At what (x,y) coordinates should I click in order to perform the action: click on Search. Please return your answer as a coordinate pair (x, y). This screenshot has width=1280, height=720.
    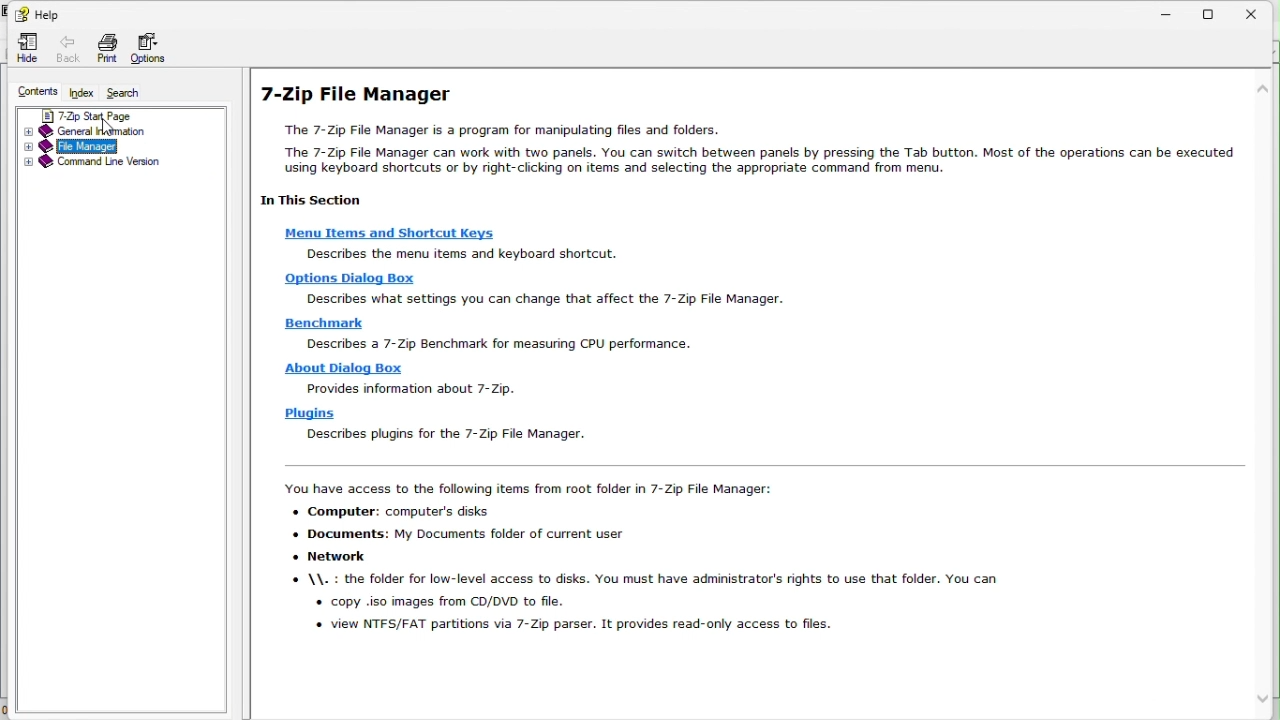
    Looking at the image, I should click on (135, 91).